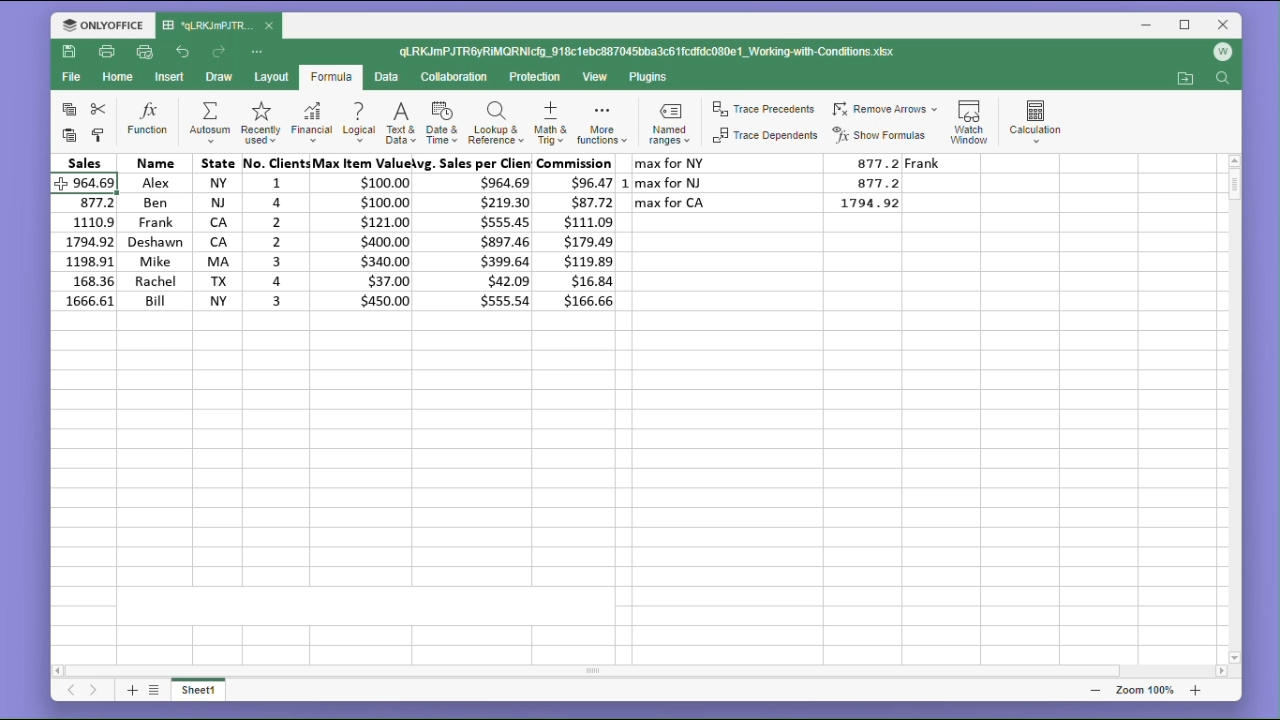 The image size is (1280, 720). What do you see at coordinates (157, 689) in the screenshot?
I see `list of sheets` at bounding box center [157, 689].